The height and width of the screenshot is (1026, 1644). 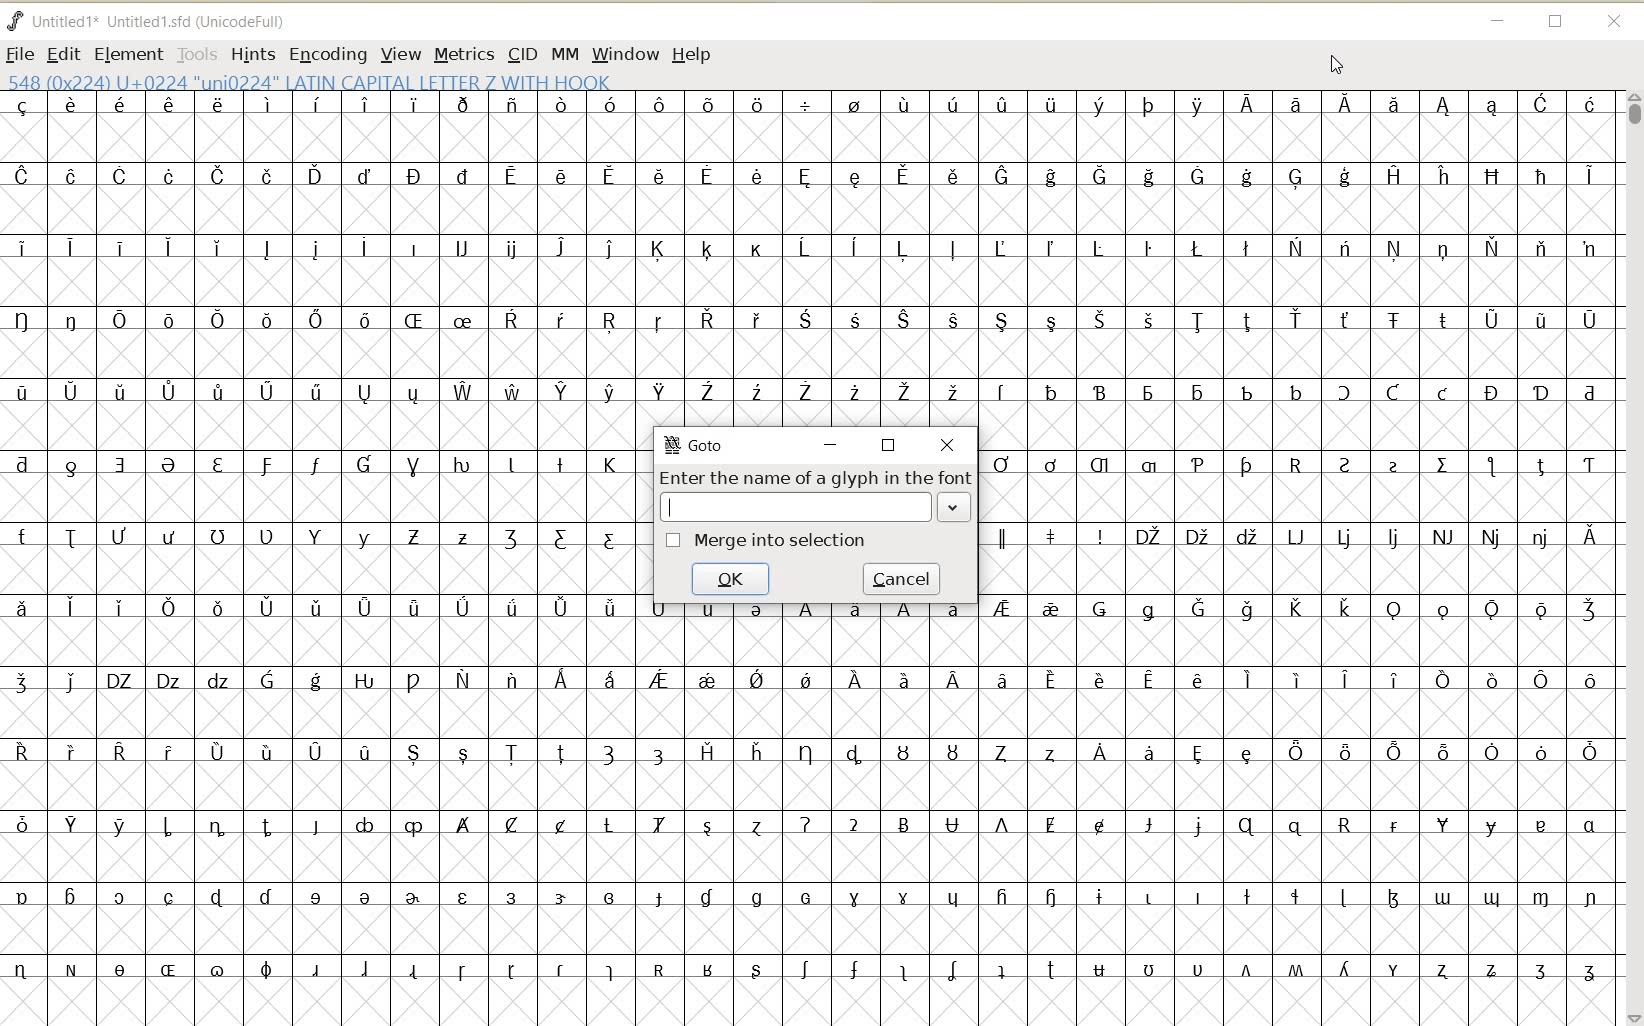 What do you see at coordinates (1128, 258) in the screenshot?
I see `GLYPHY CHARACTERS & NUMBERS` at bounding box center [1128, 258].